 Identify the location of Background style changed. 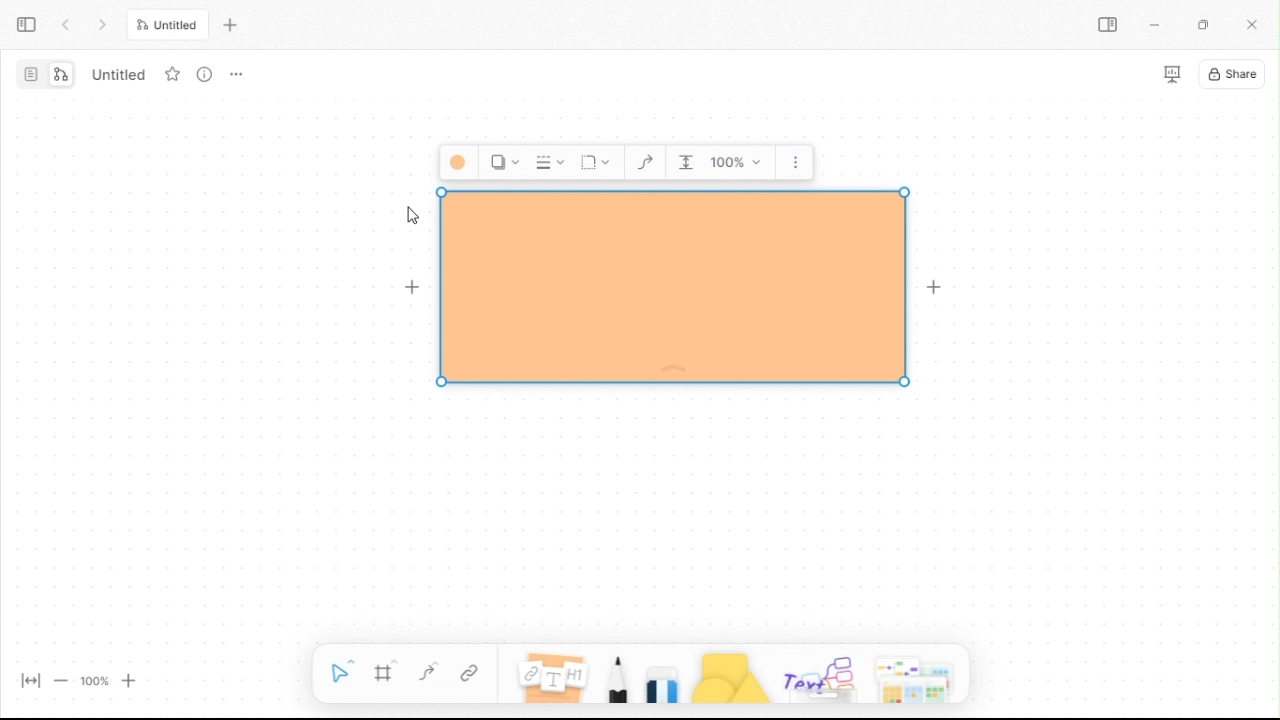
(673, 288).